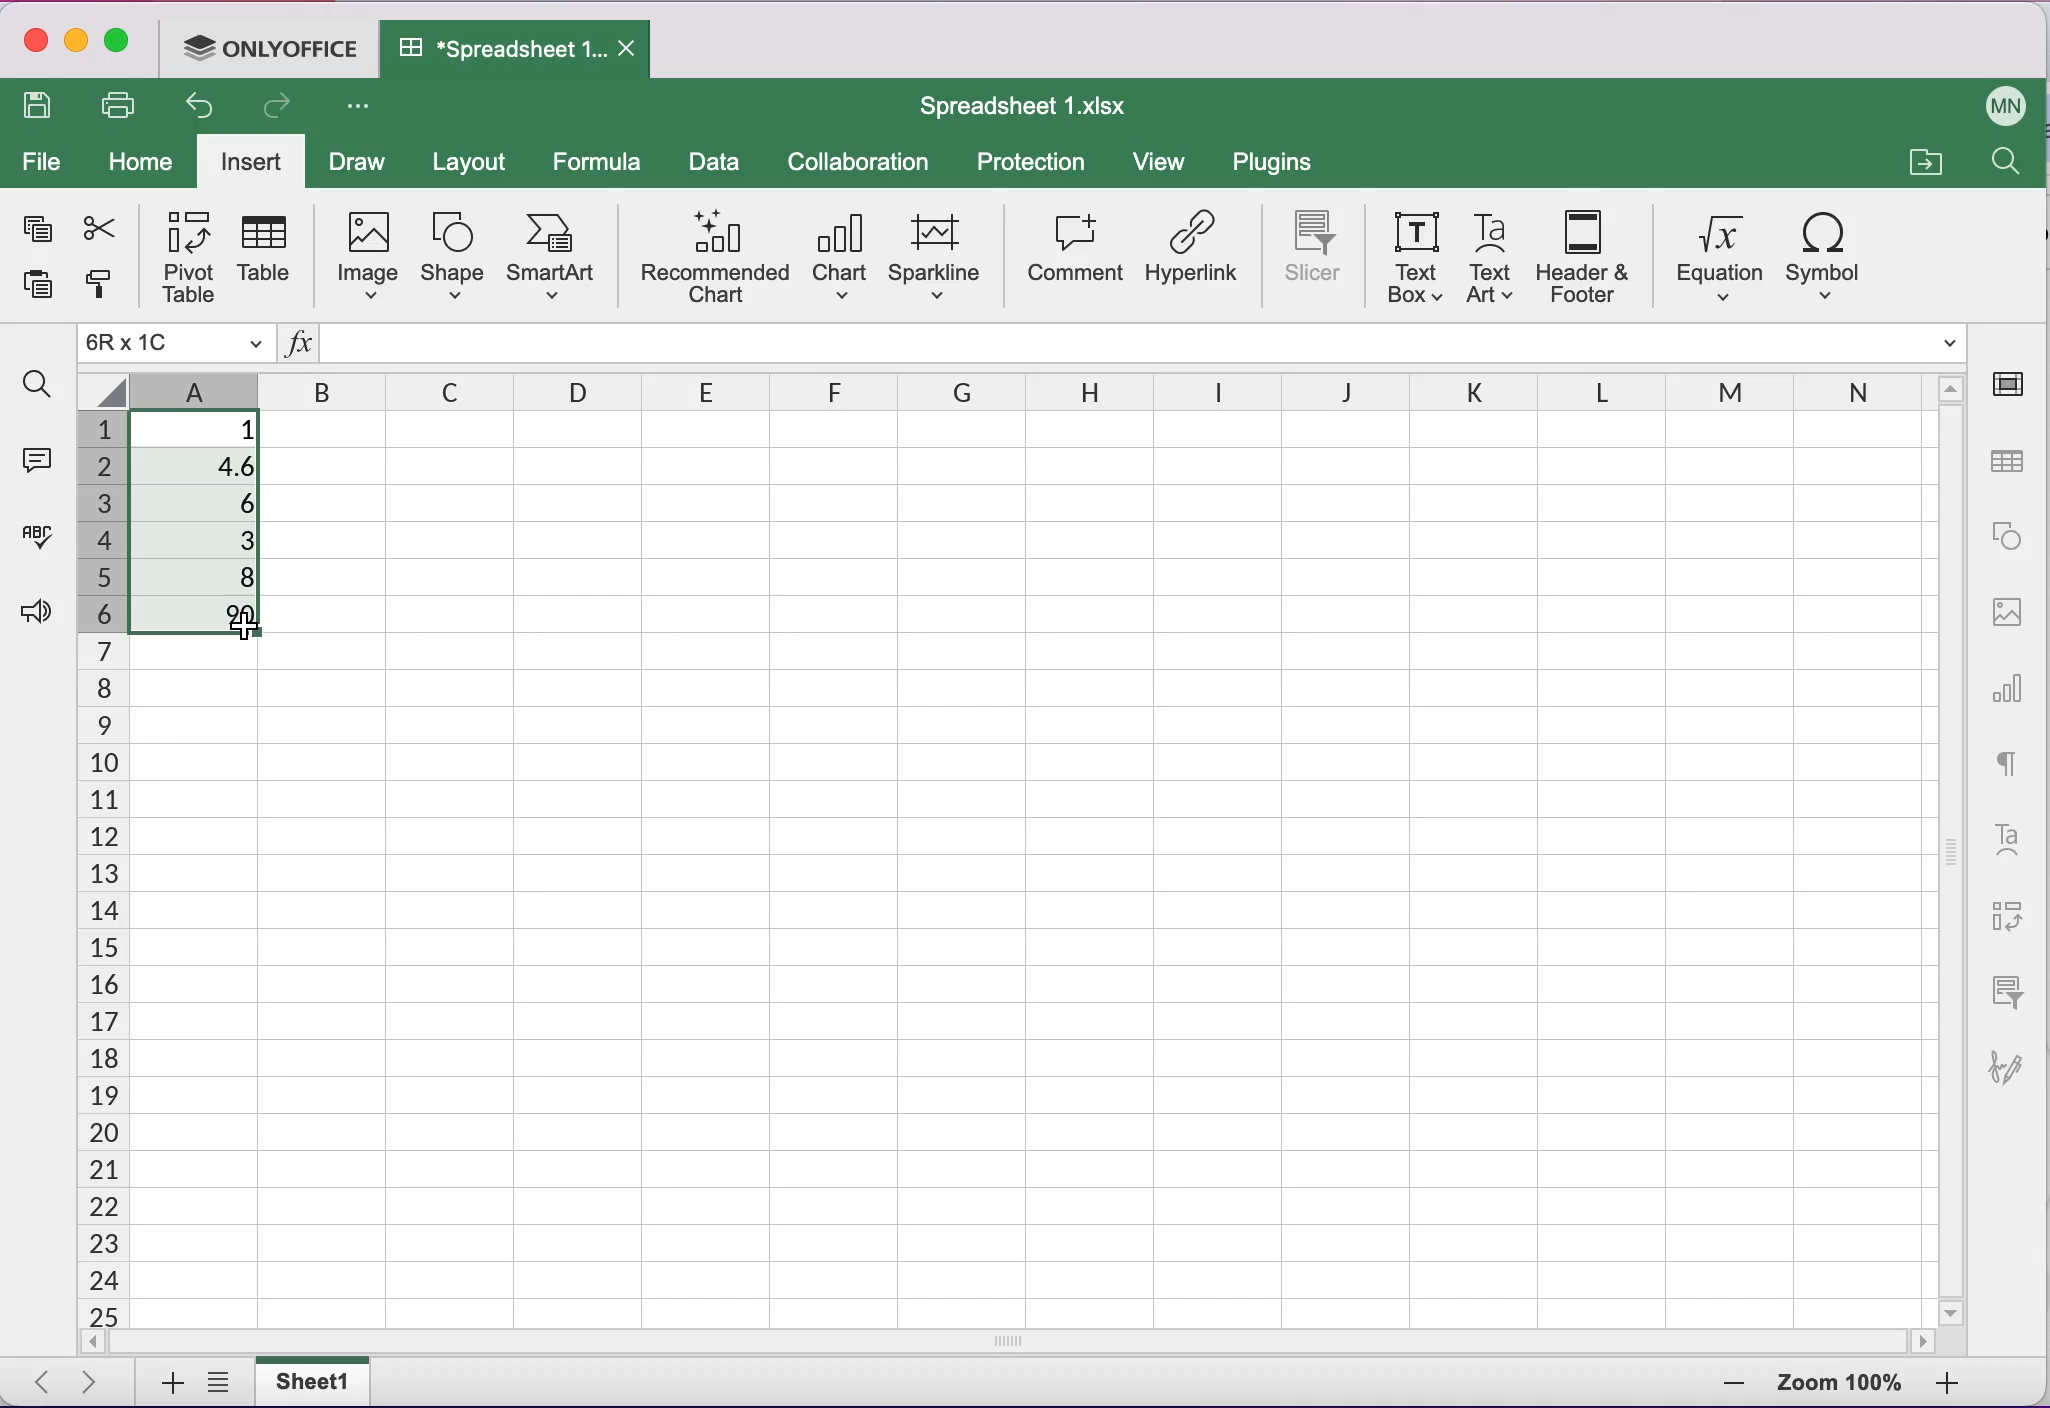  What do you see at coordinates (1160, 161) in the screenshot?
I see `view` at bounding box center [1160, 161].